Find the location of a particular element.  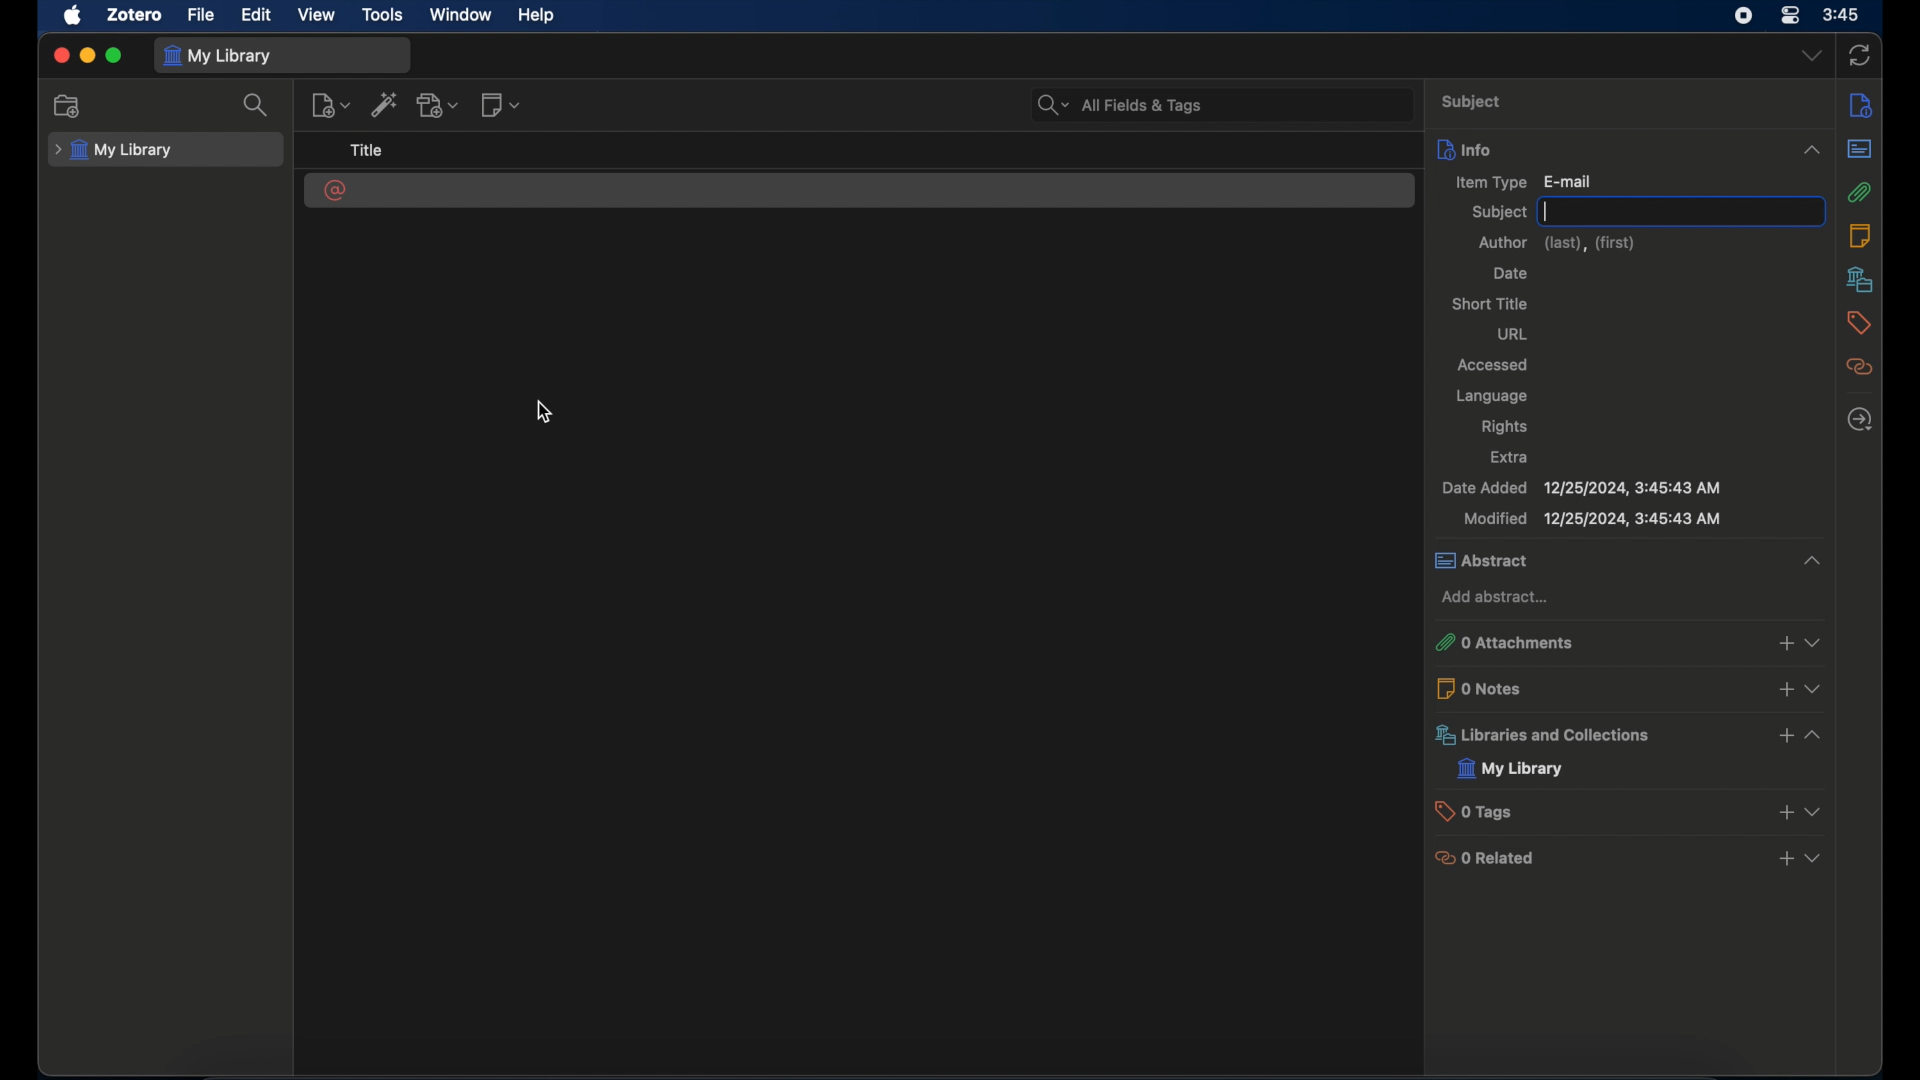

libraries is located at coordinates (1858, 279).